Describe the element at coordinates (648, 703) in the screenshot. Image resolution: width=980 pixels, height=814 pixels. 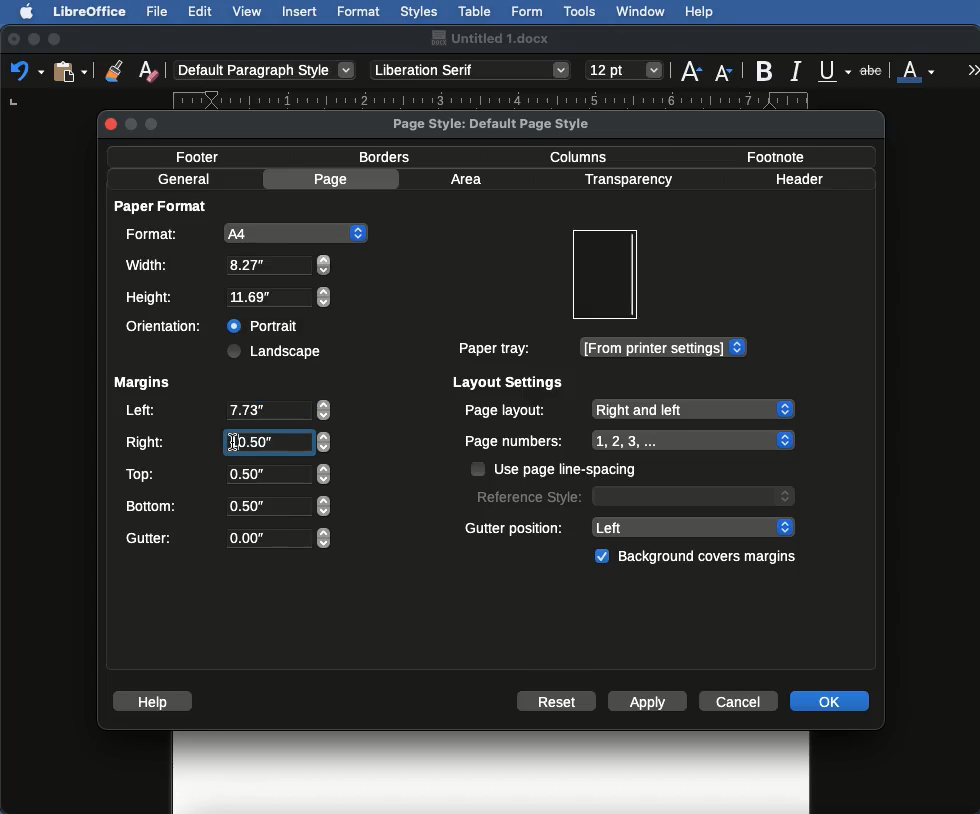
I see `Apply` at that location.